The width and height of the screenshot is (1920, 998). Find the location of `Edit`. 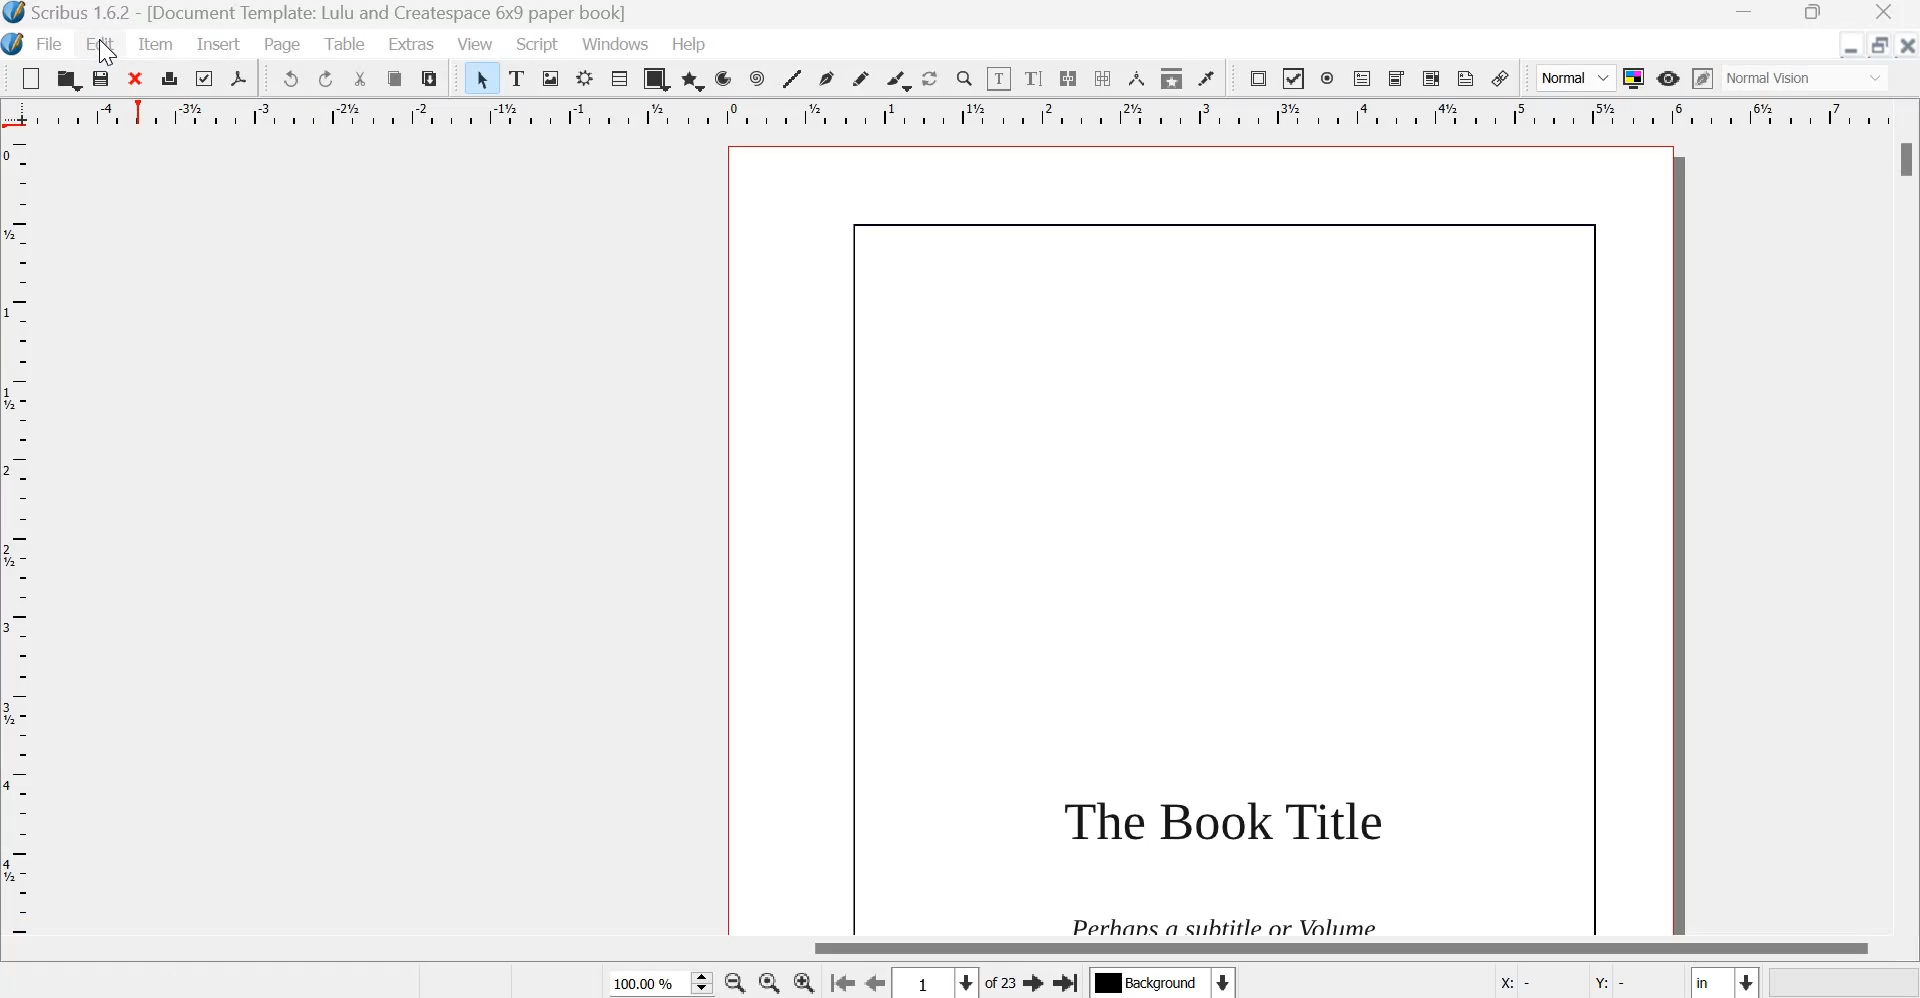

Edit is located at coordinates (100, 44).